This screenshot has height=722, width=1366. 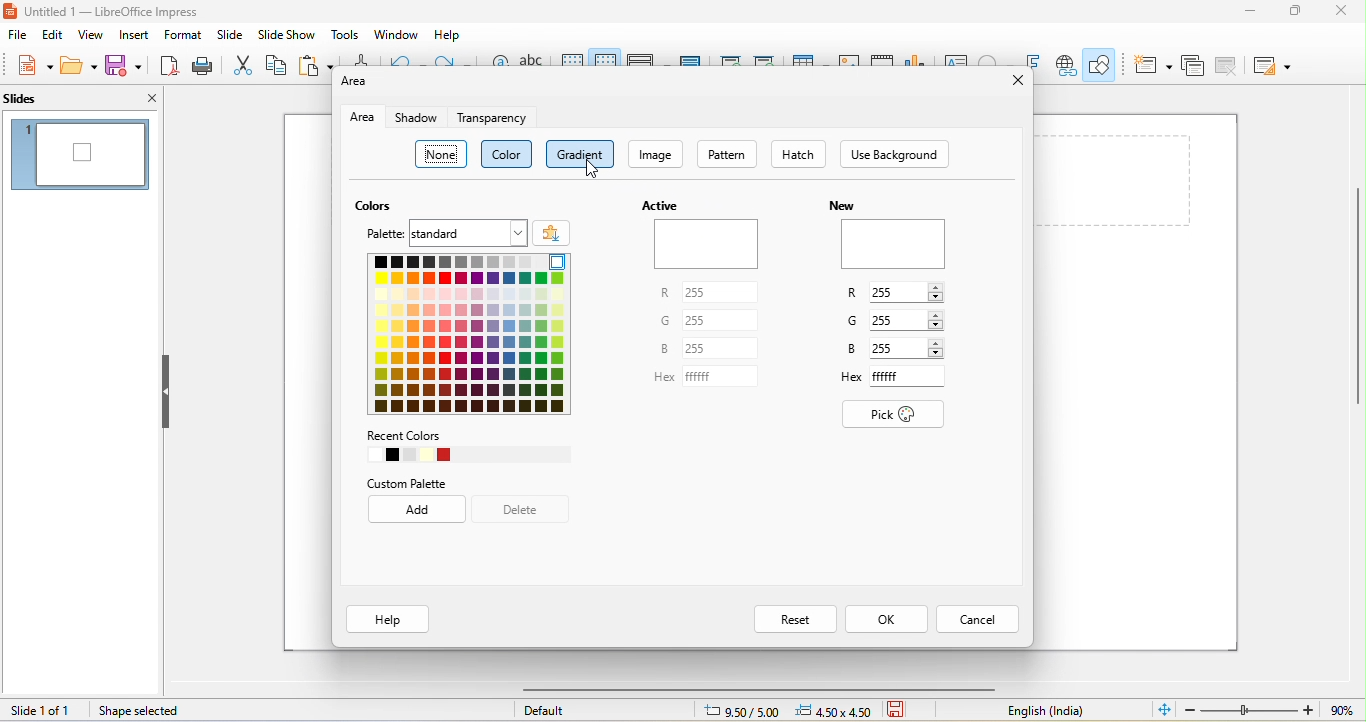 What do you see at coordinates (1245, 12) in the screenshot?
I see `minimize` at bounding box center [1245, 12].